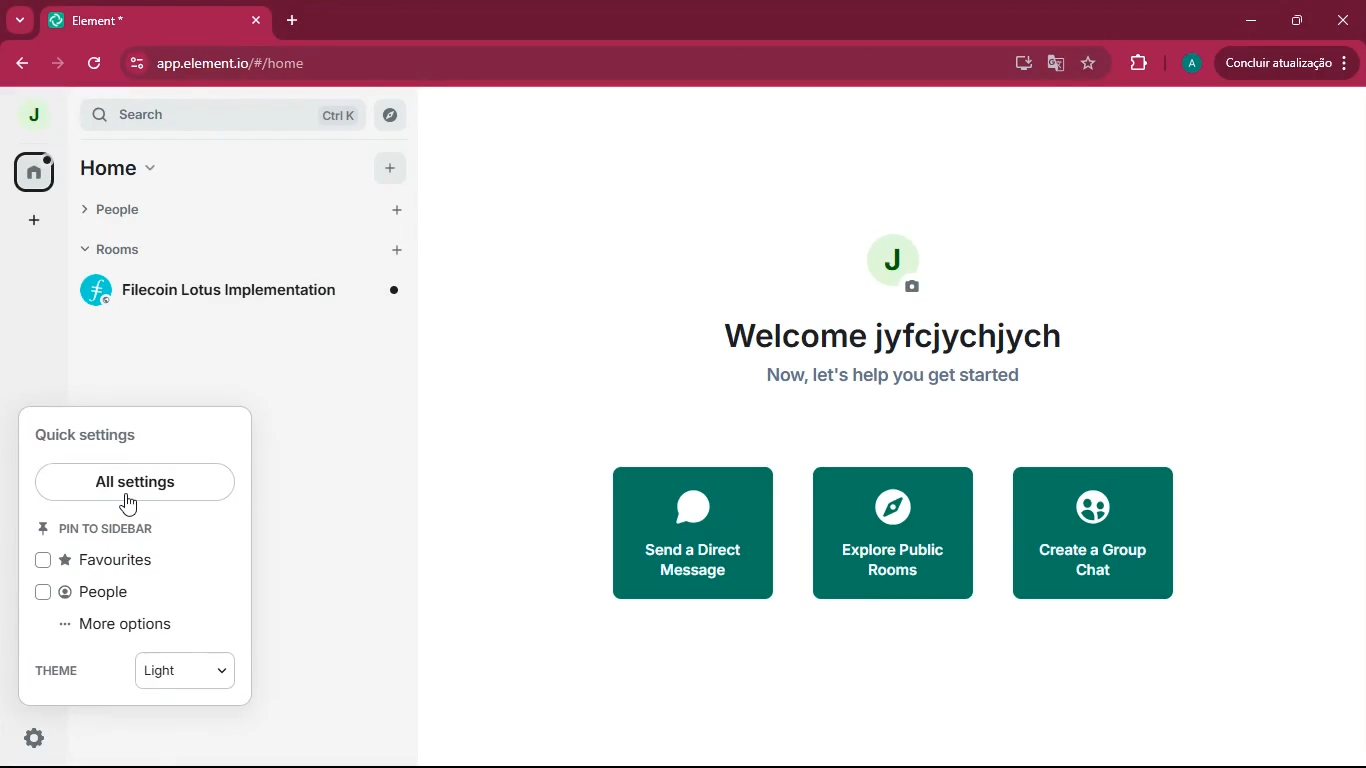  Describe the element at coordinates (96, 63) in the screenshot. I see `refresh` at that location.